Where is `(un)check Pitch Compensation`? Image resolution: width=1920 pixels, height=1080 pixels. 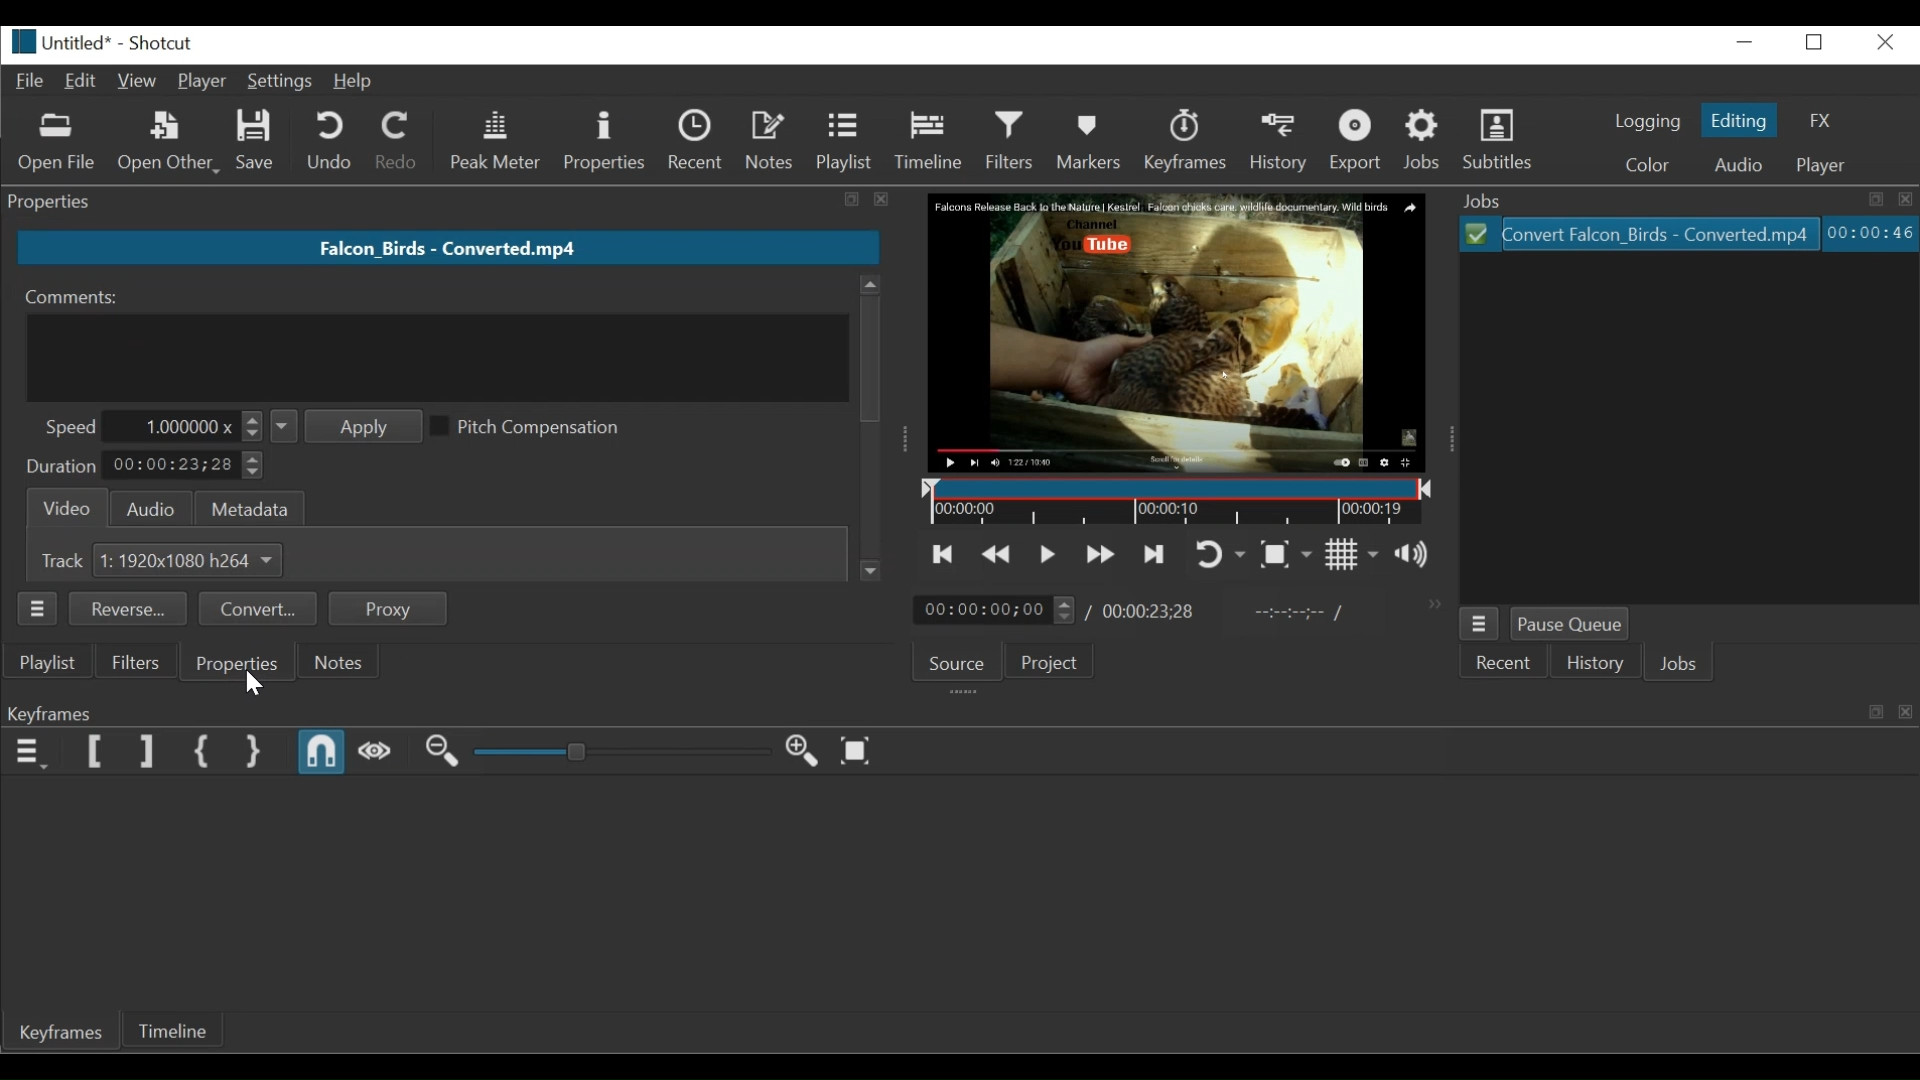
(un)check Pitch Compensation is located at coordinates (547, 425).